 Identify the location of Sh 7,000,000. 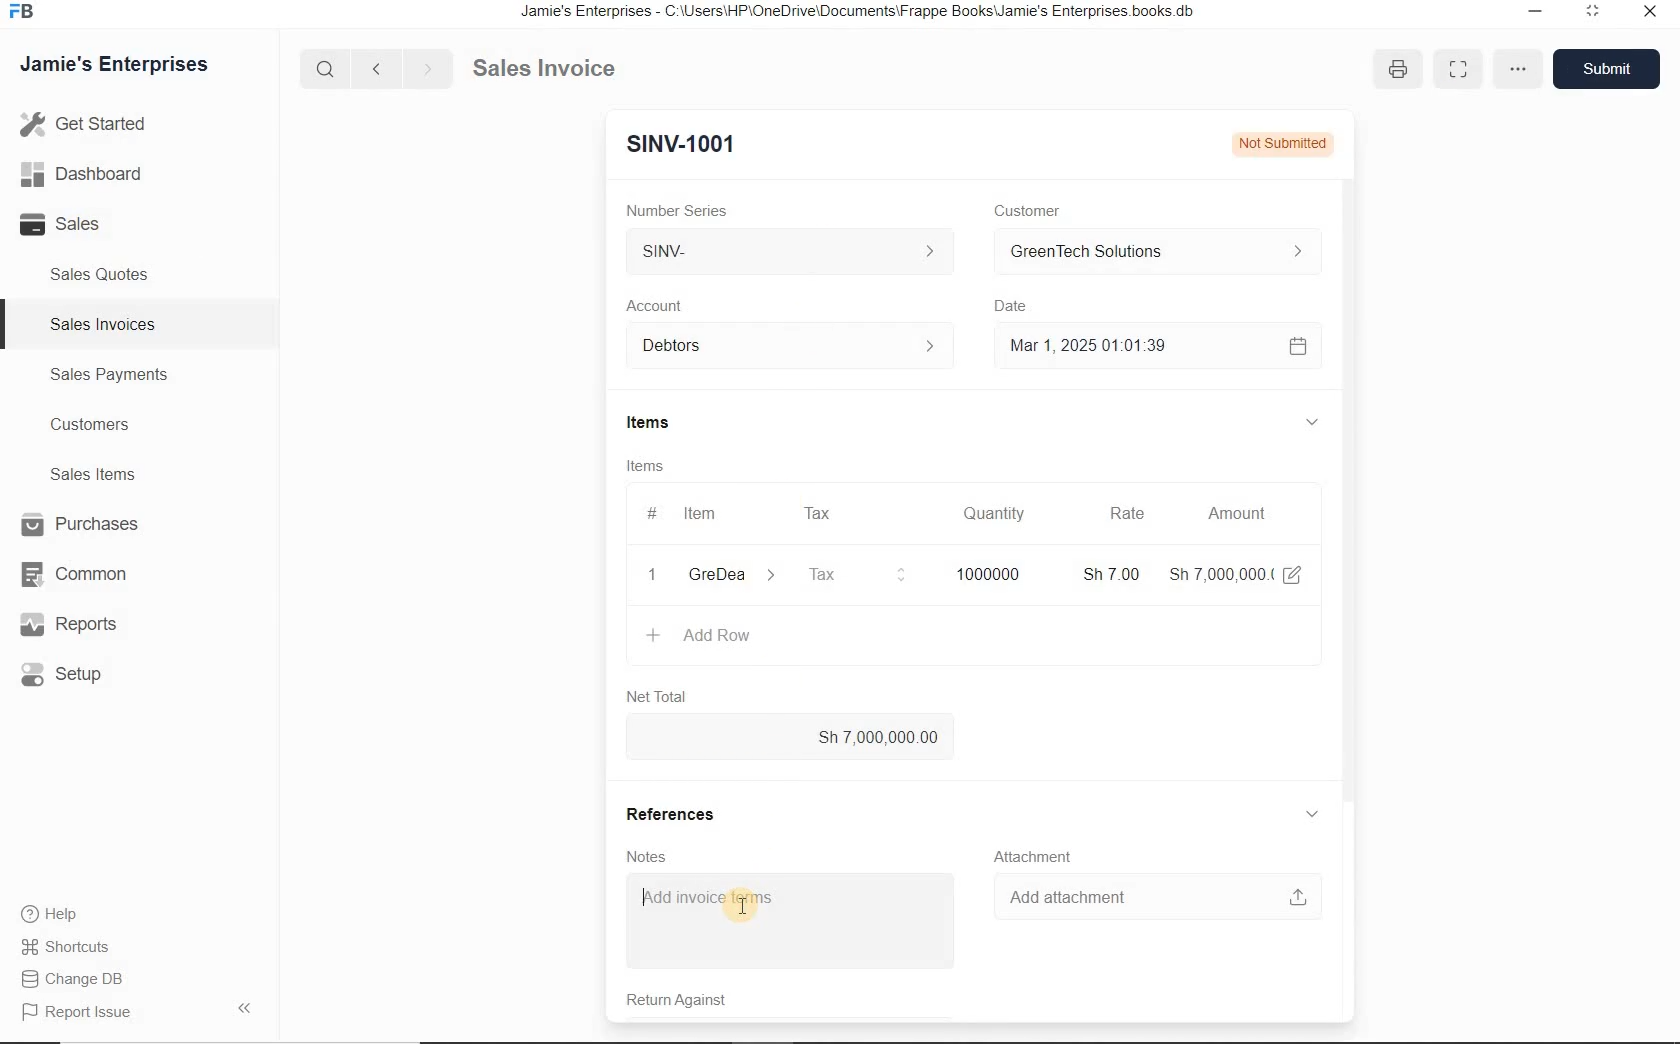
(1218, 574).